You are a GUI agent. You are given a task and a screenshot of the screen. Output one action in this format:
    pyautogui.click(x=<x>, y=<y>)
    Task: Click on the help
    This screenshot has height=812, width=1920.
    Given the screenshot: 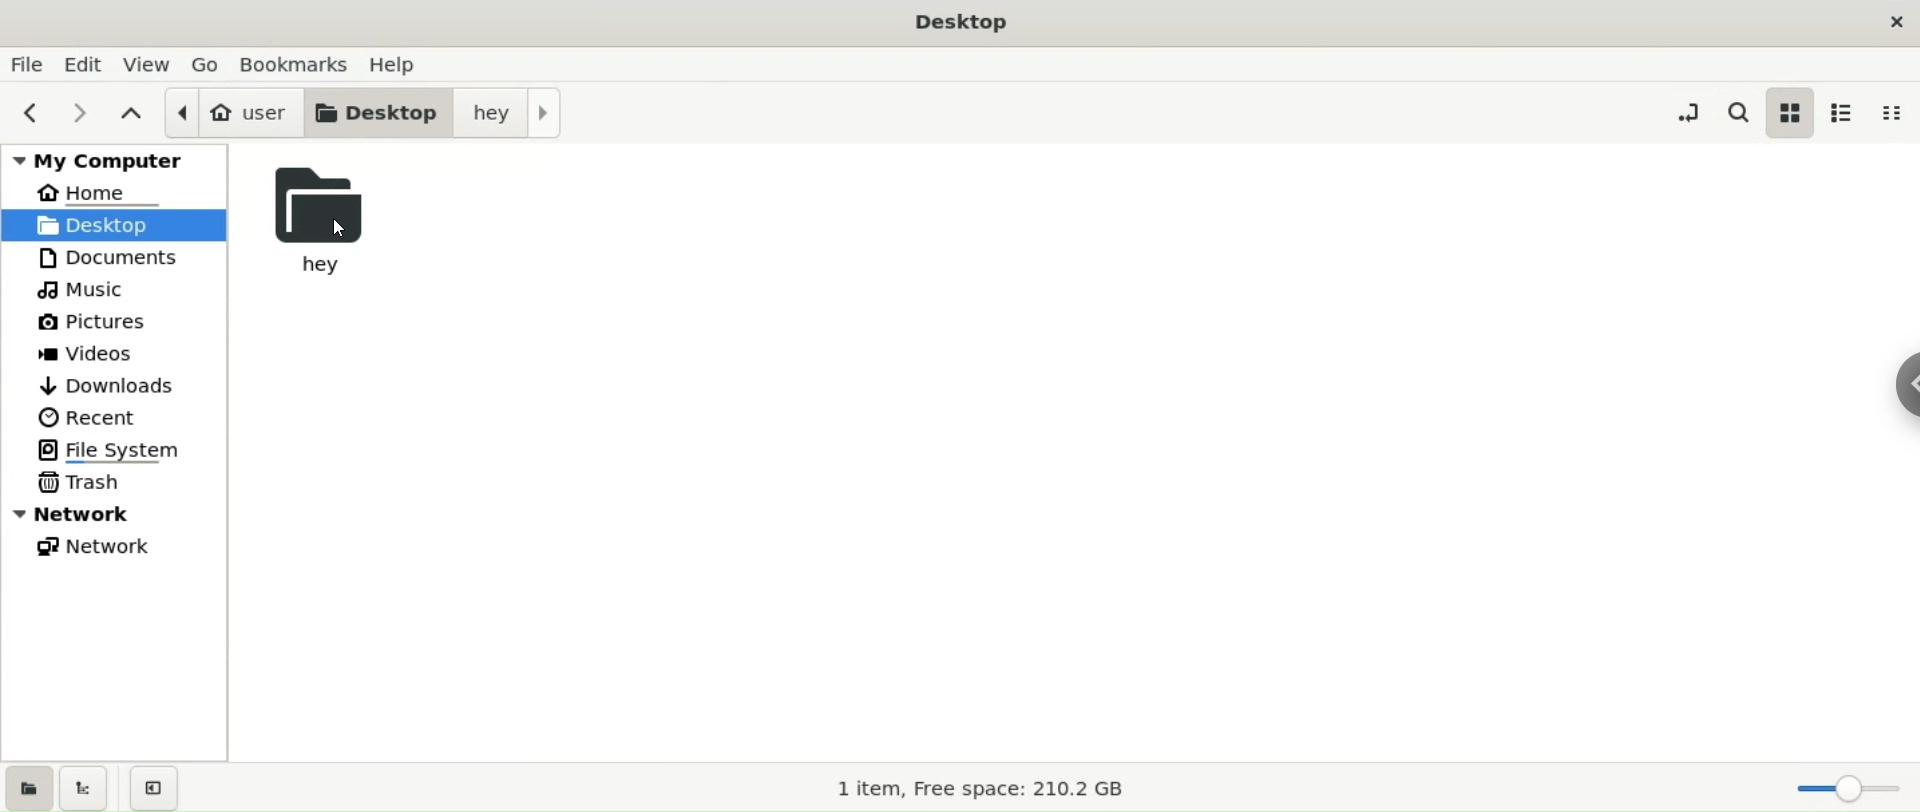 What is the action you would take?
    pyautogui.click(x=399, y=64)
    